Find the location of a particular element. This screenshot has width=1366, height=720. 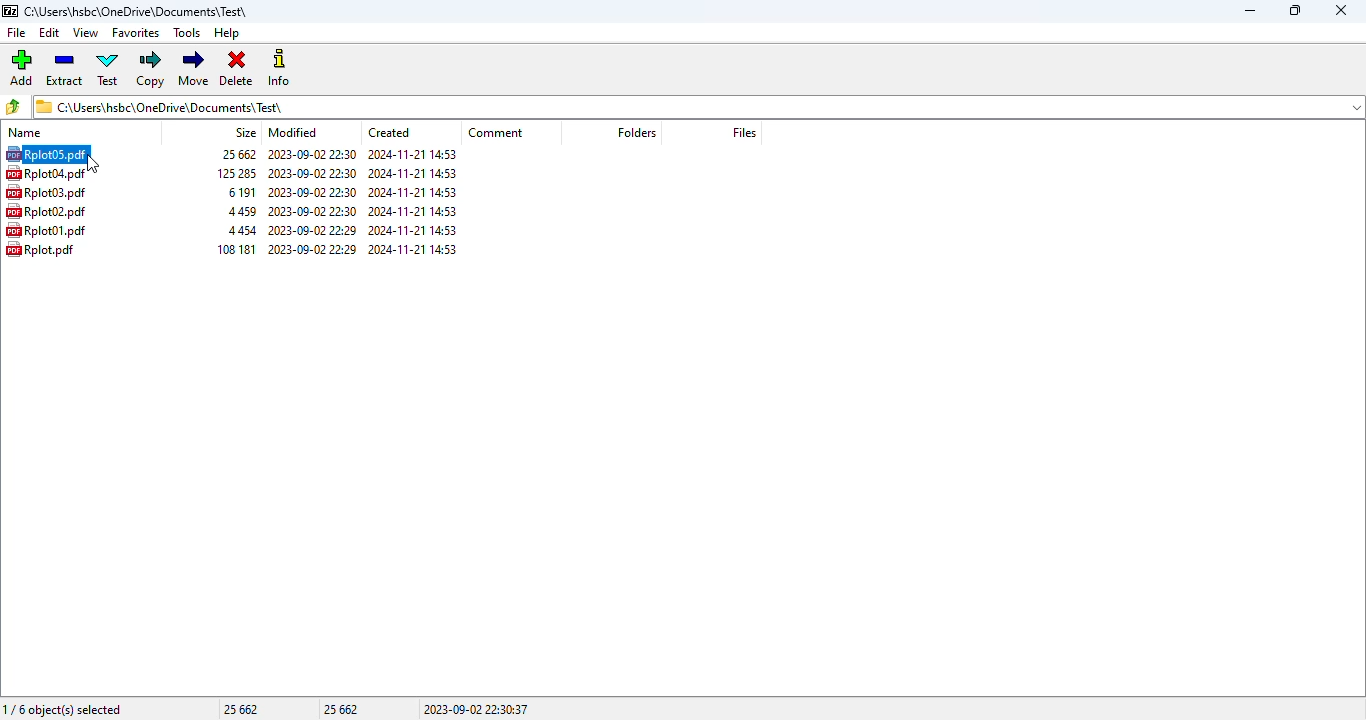

size is located at coordinates (237, 154).